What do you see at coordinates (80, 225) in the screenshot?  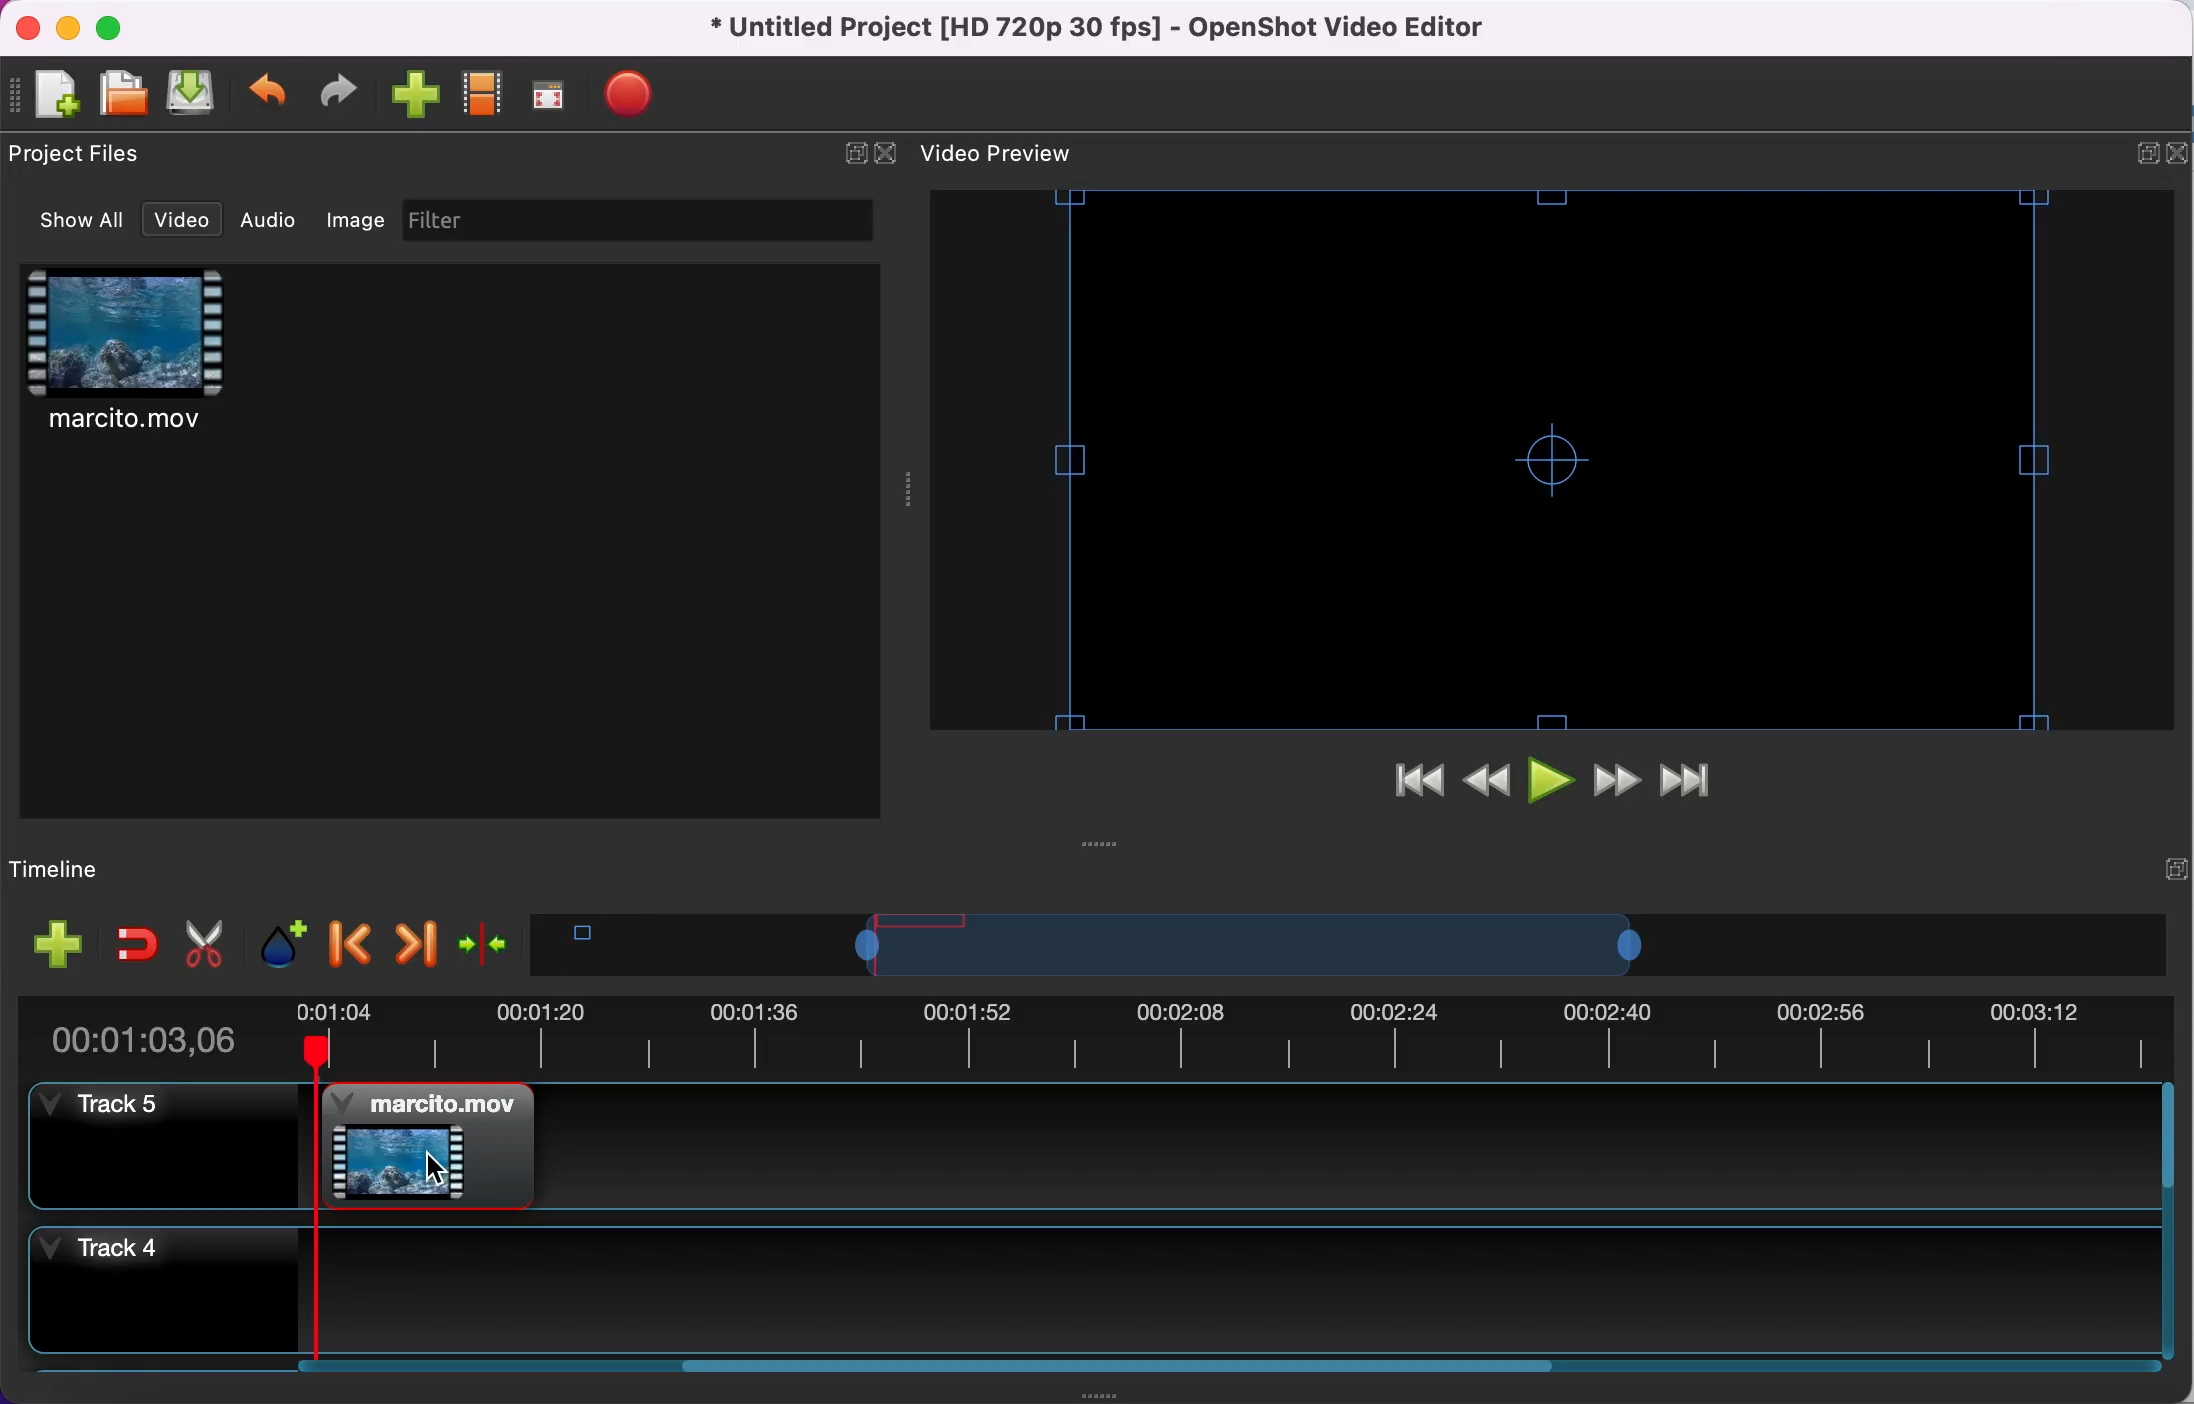 I see `show all` at bounding box center [80, 225].